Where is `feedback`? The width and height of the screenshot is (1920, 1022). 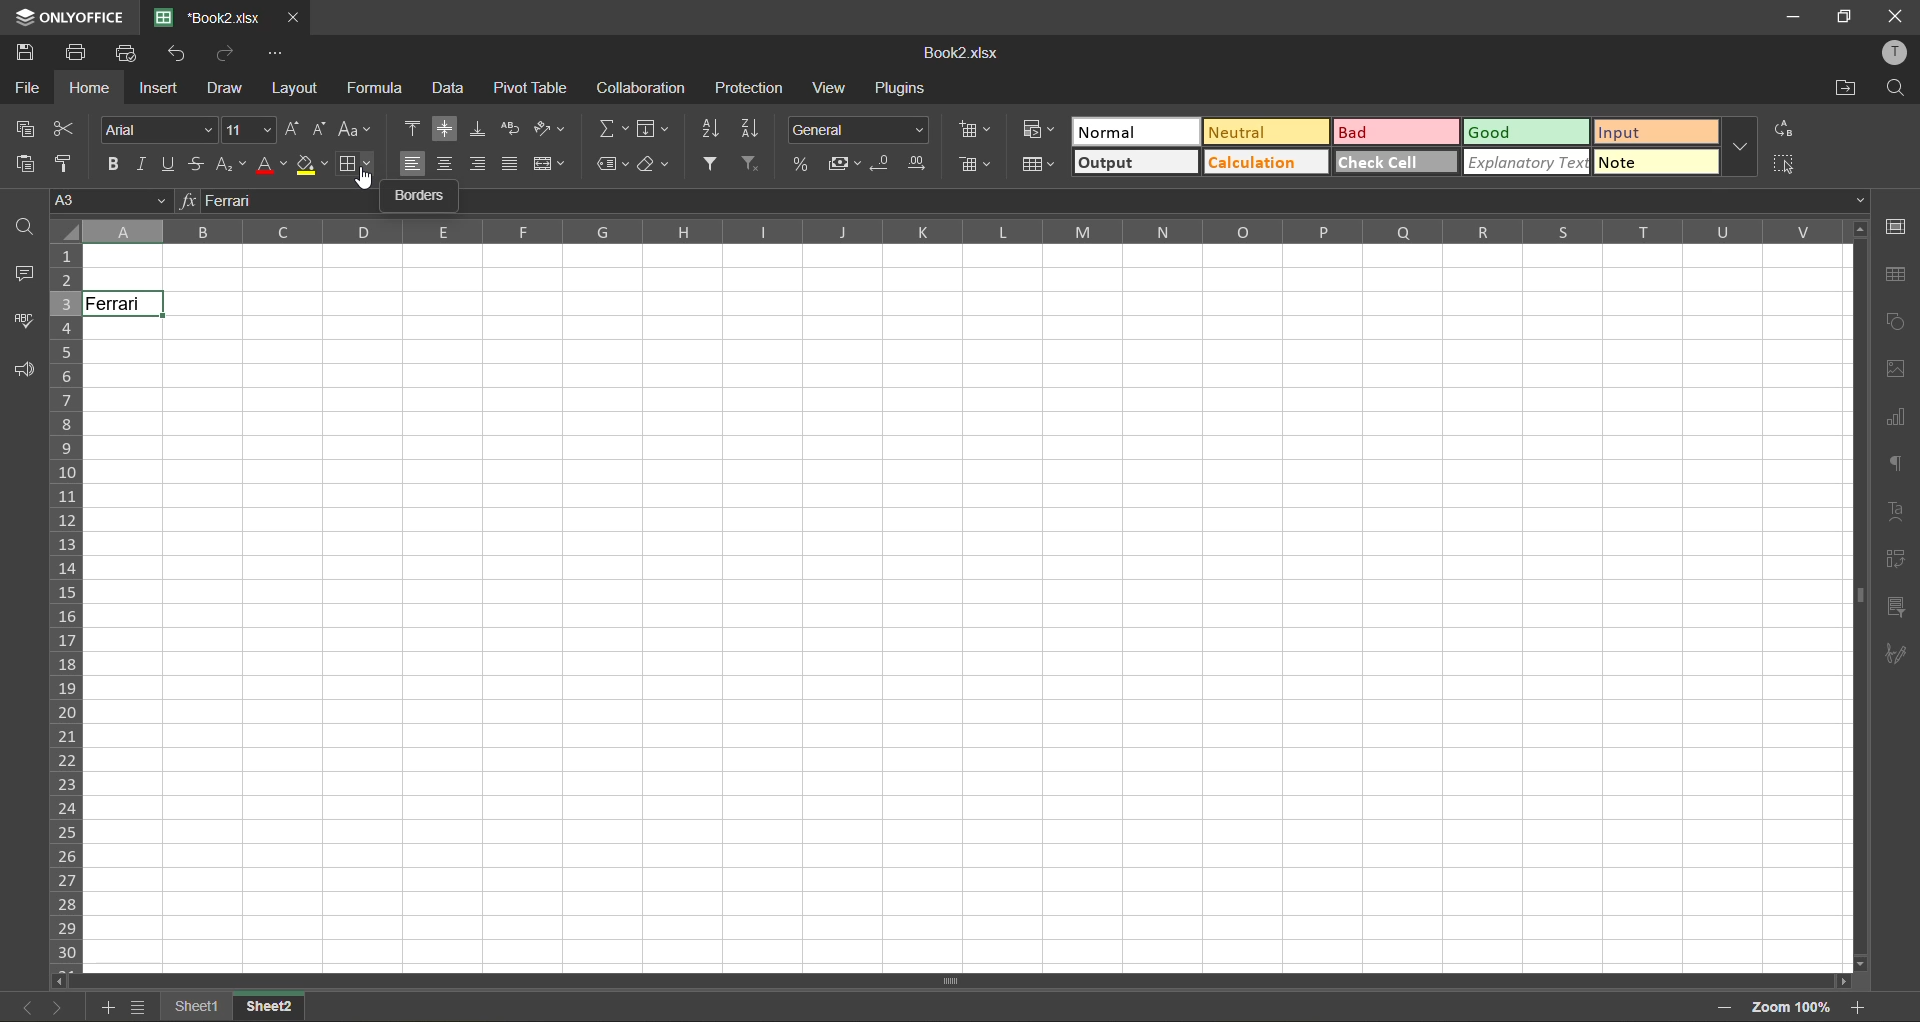
feedback is located at coordinates (23, 371).